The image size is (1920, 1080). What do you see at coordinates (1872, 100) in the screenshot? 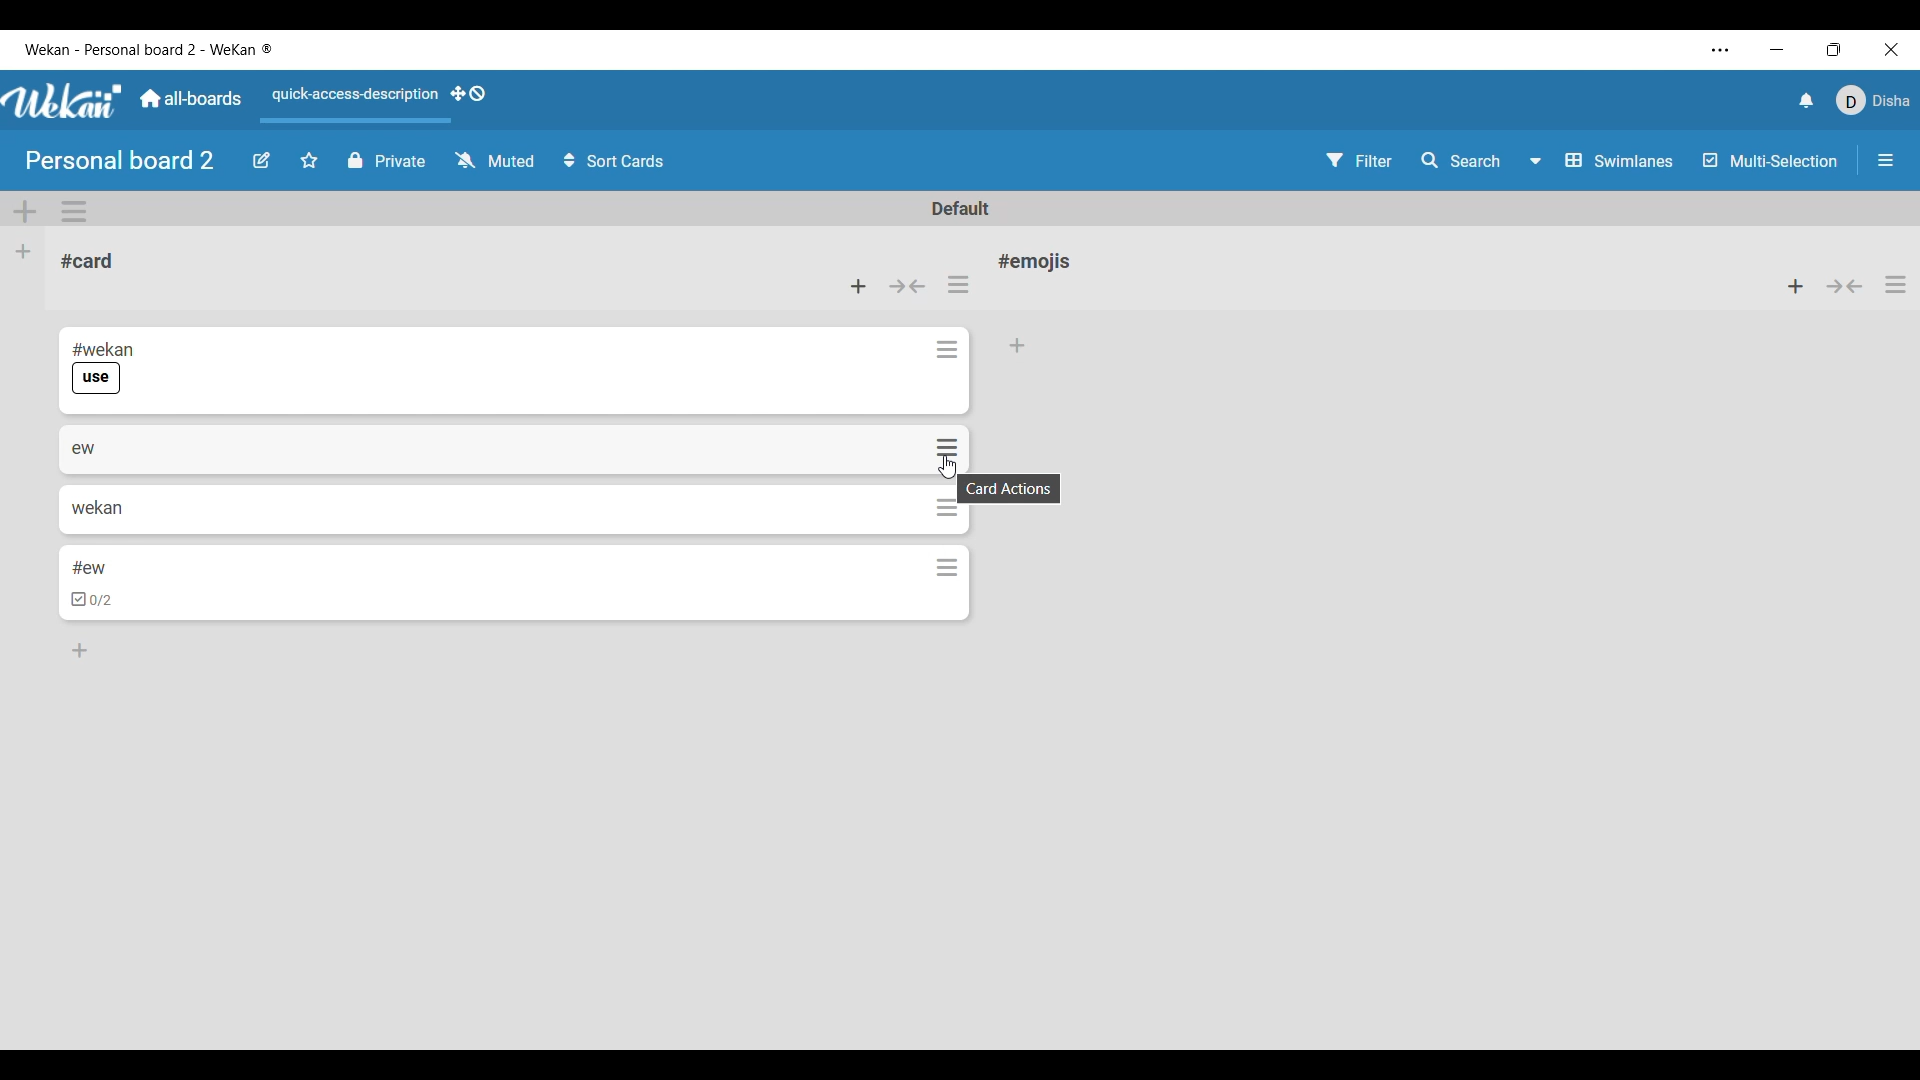
I see `Current account` at bounding box center [1872, 100].